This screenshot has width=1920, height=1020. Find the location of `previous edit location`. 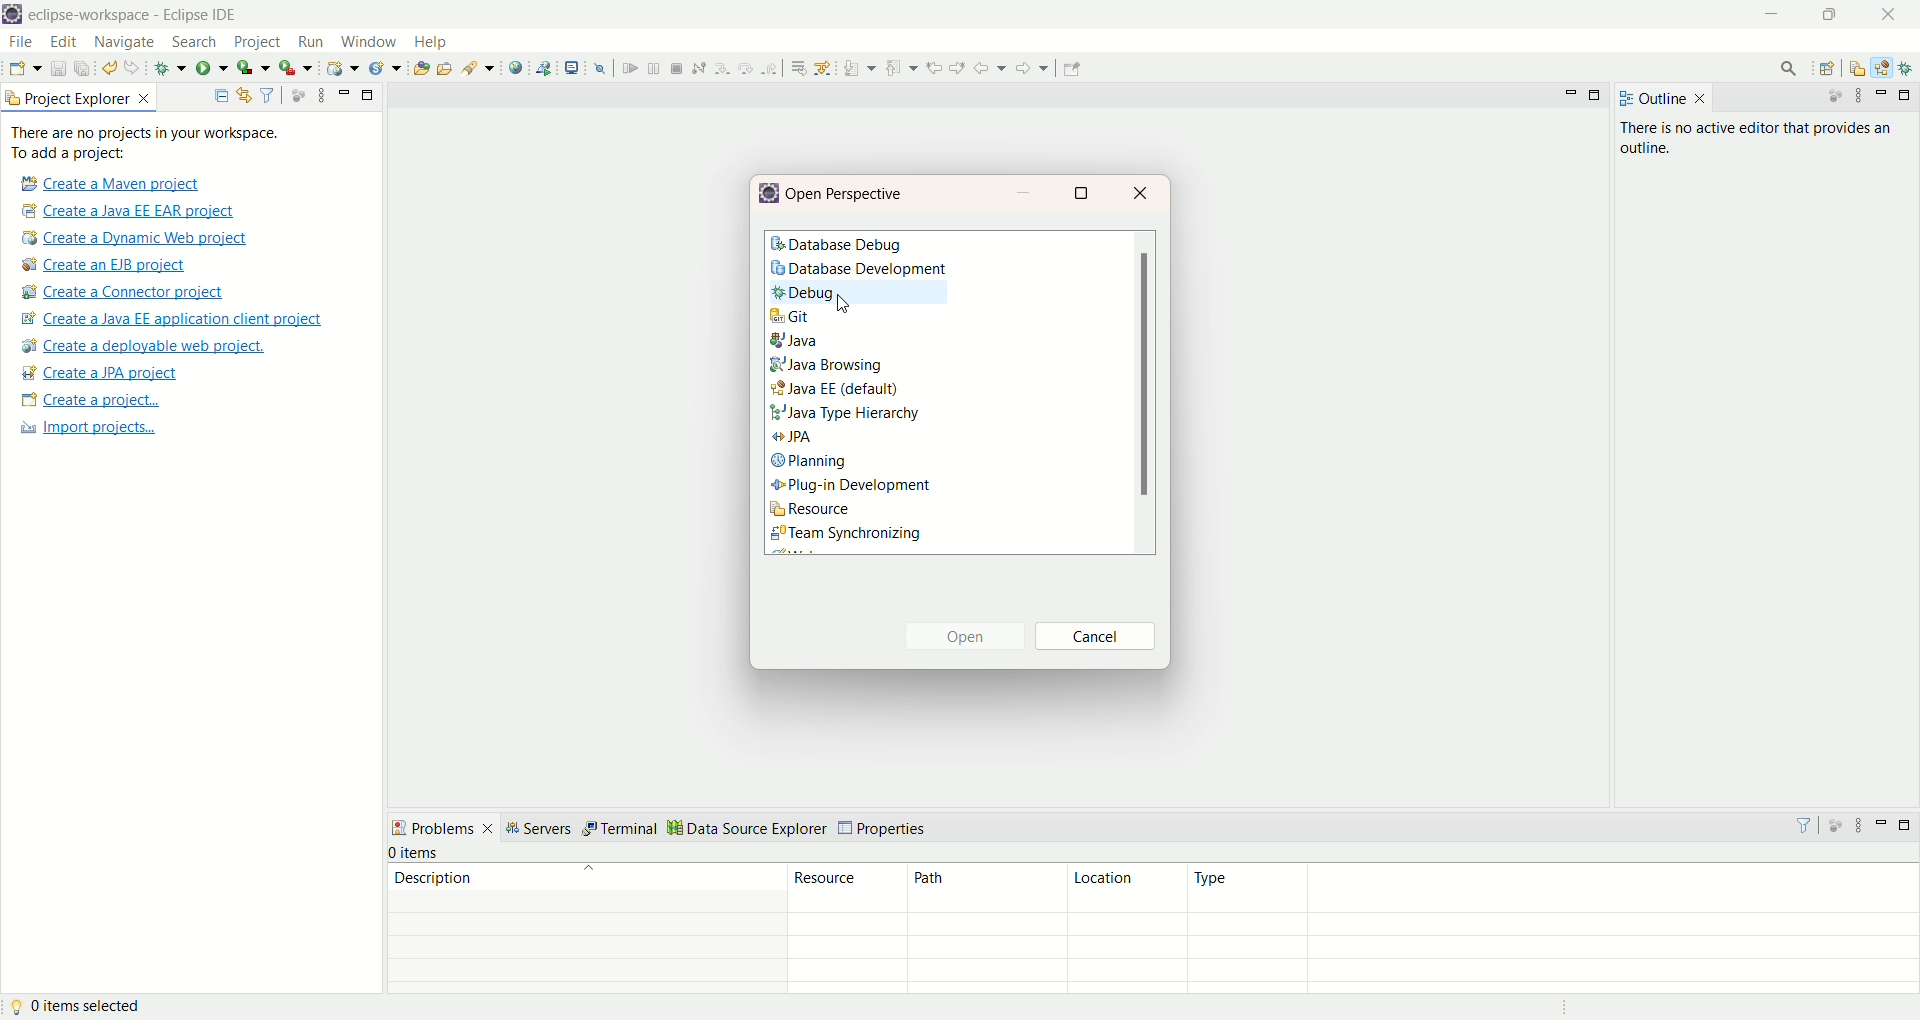

previous edit location is located at coordinates (934, 67).